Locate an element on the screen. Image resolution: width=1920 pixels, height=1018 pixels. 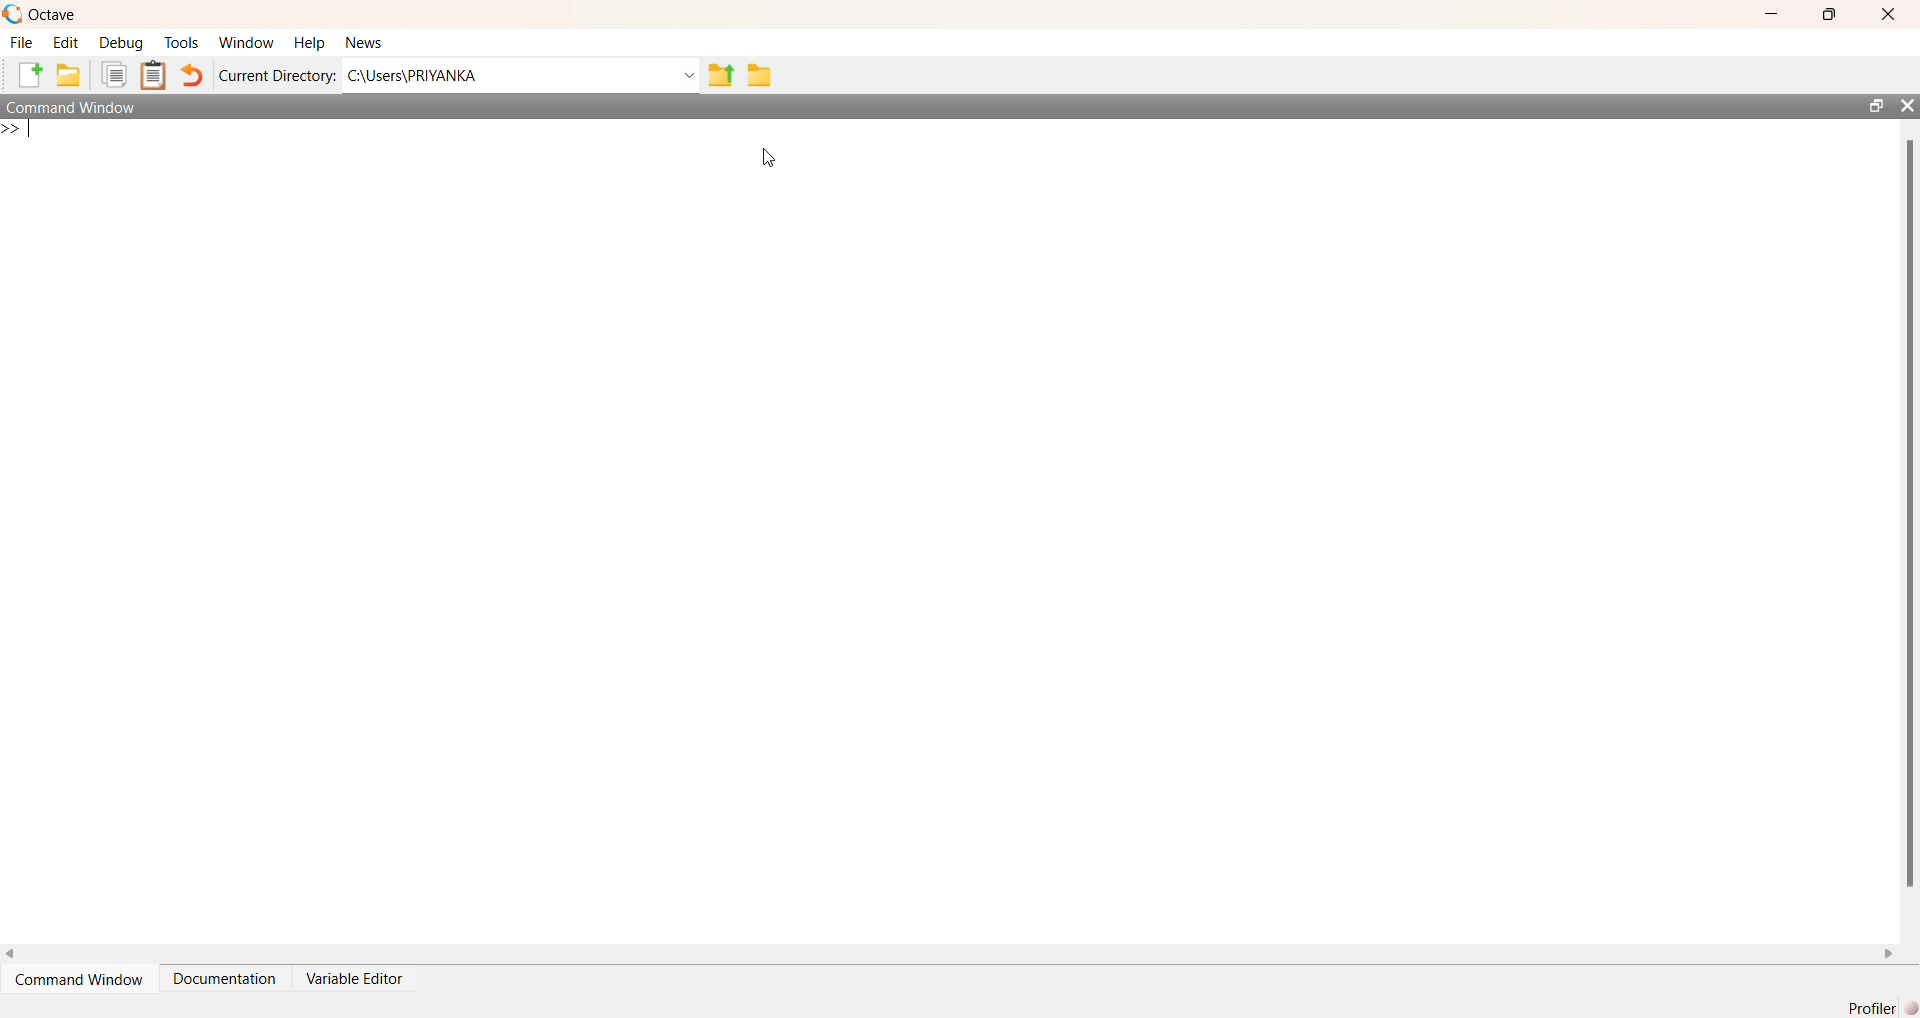
resize is located at coordinates (1829, 14).